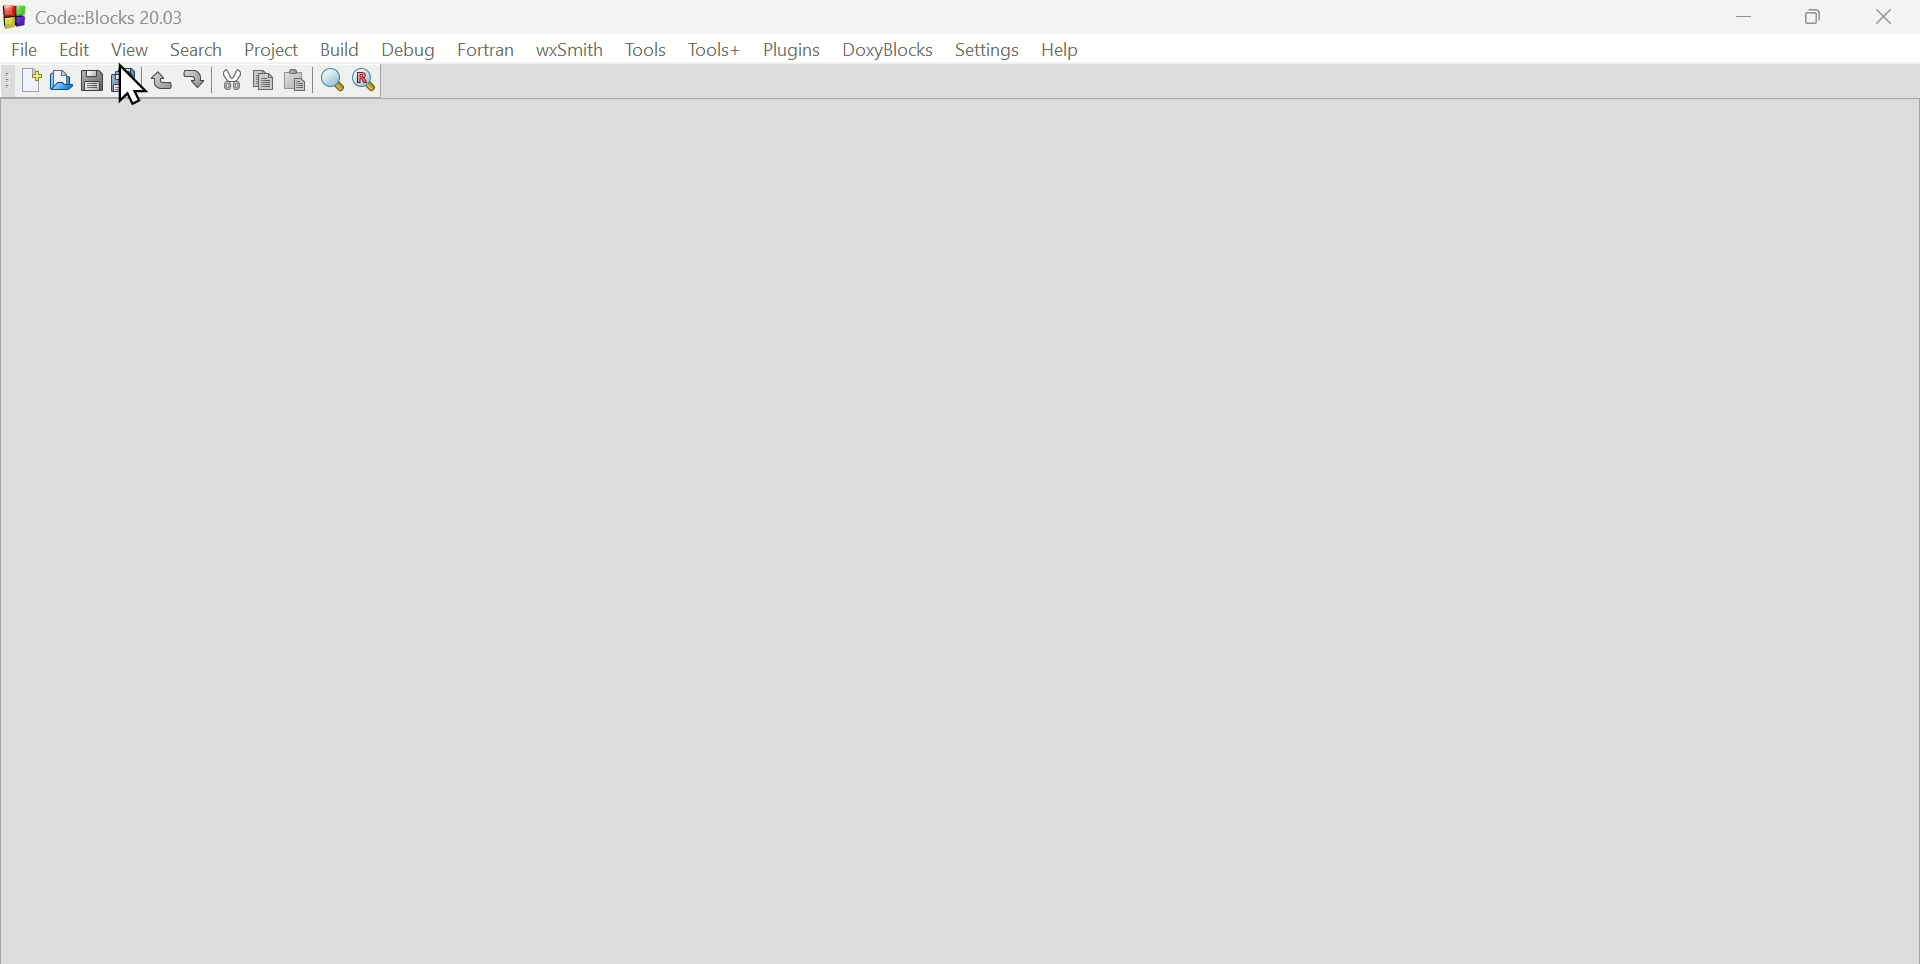 This screenshot has width=1920, height=964. What do you see at coordinates (331, 78) in the screenshot?
I see `find` at bounding box center [331, 78].